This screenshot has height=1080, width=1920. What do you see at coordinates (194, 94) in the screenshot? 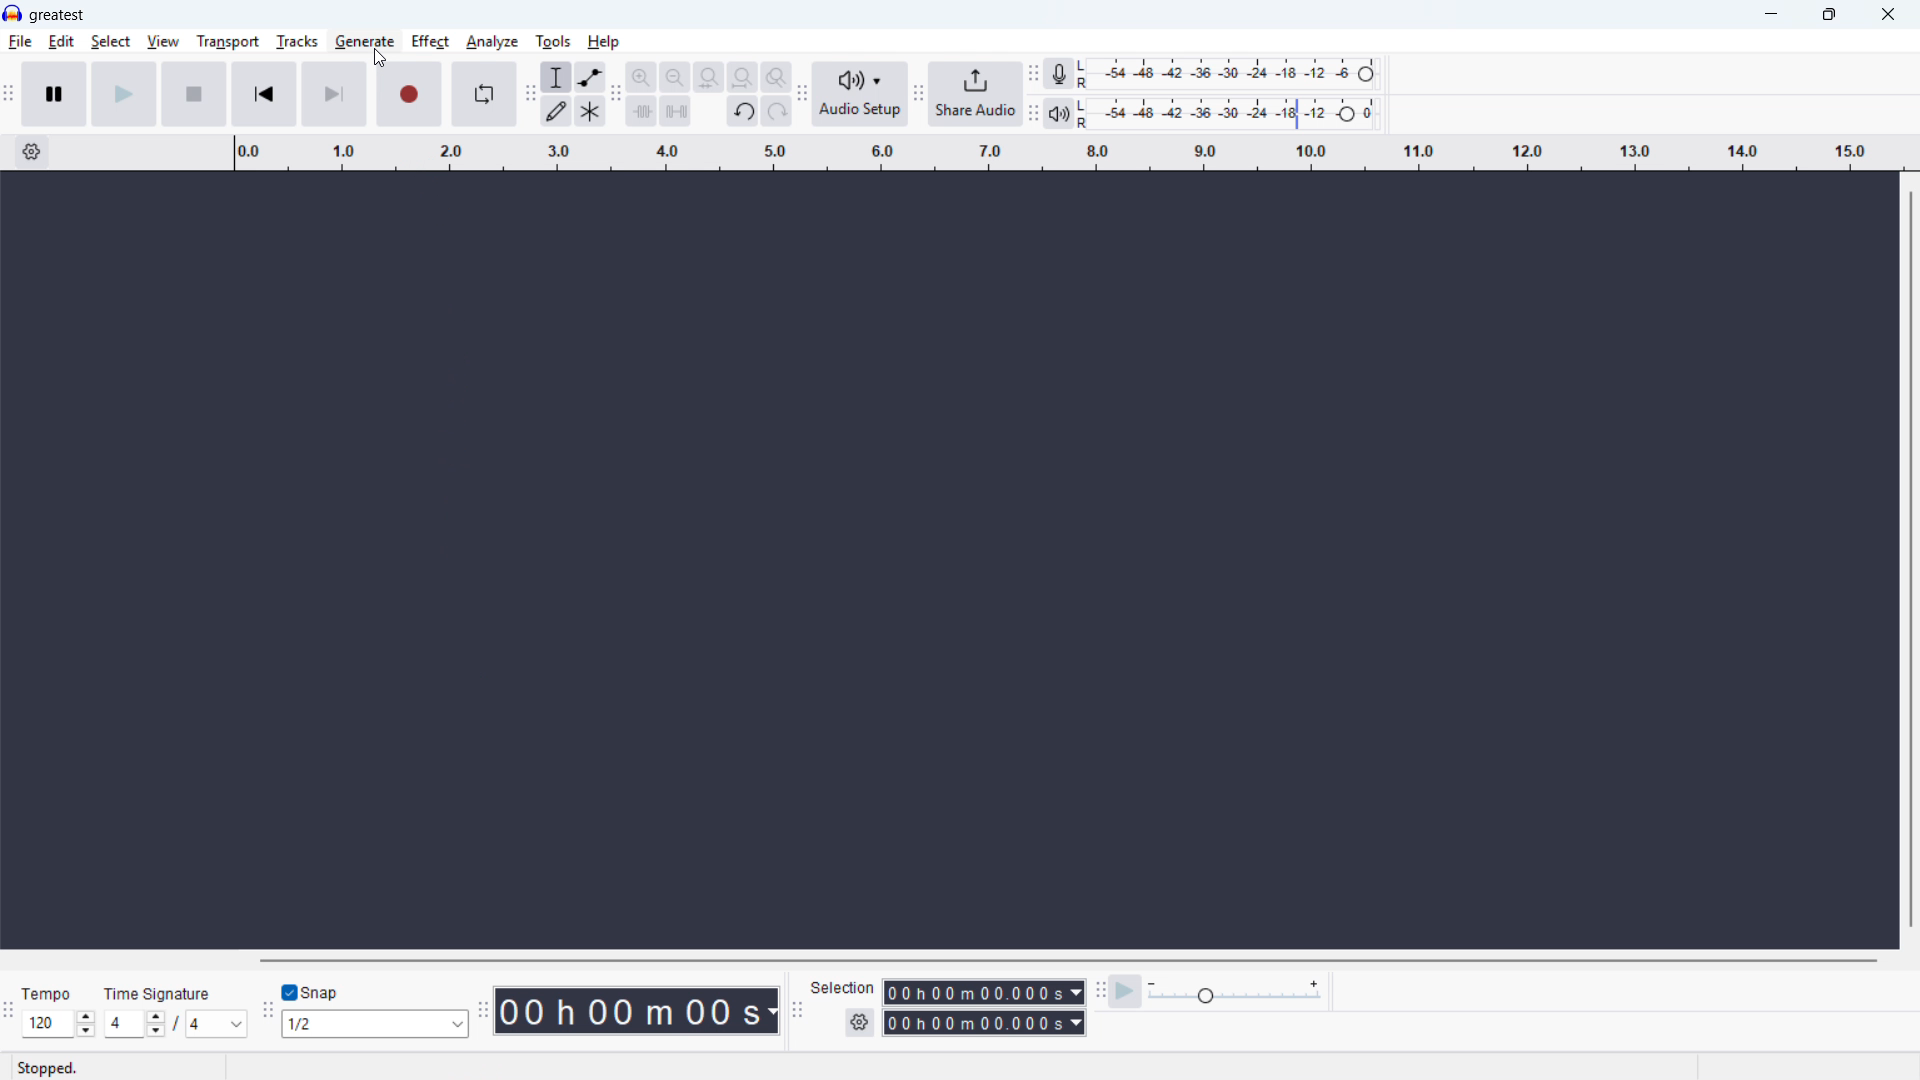
I see `stop` at bounding box center [194, 94].